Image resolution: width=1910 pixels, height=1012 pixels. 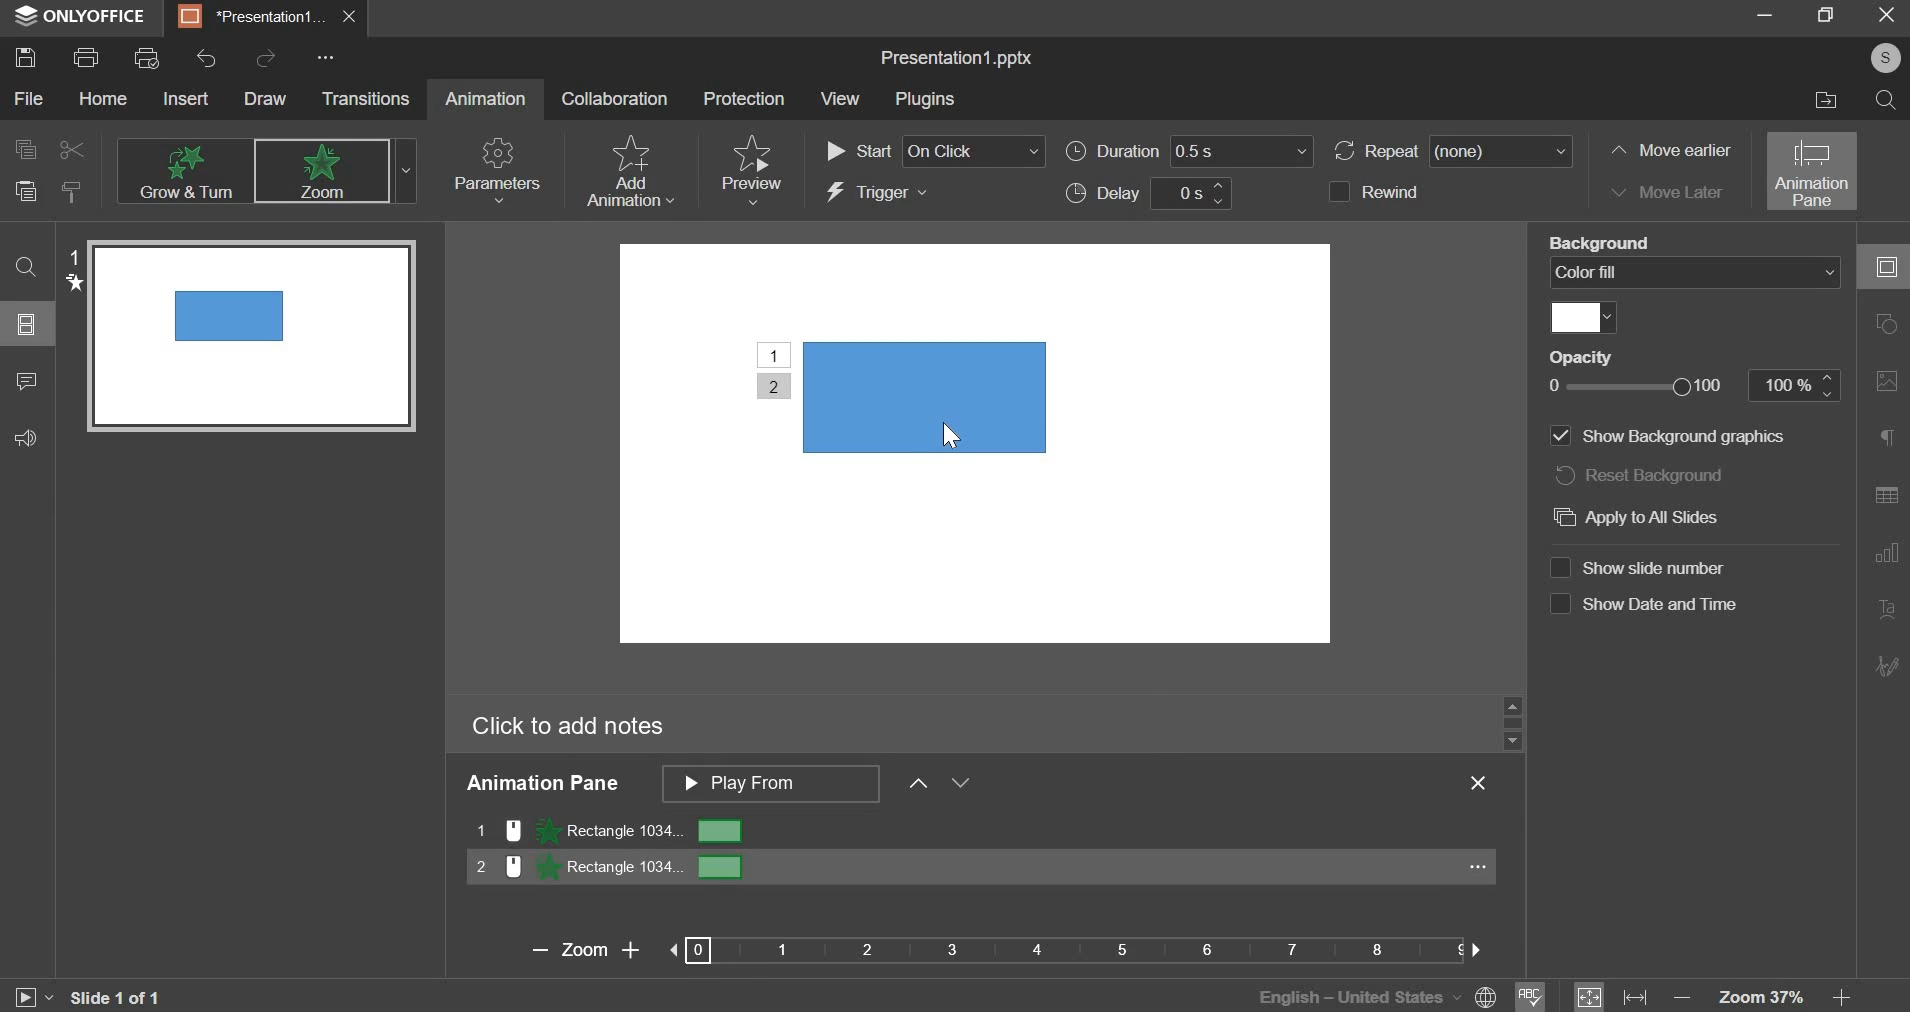 I want to click on print preview, so click(x=148, y=58).